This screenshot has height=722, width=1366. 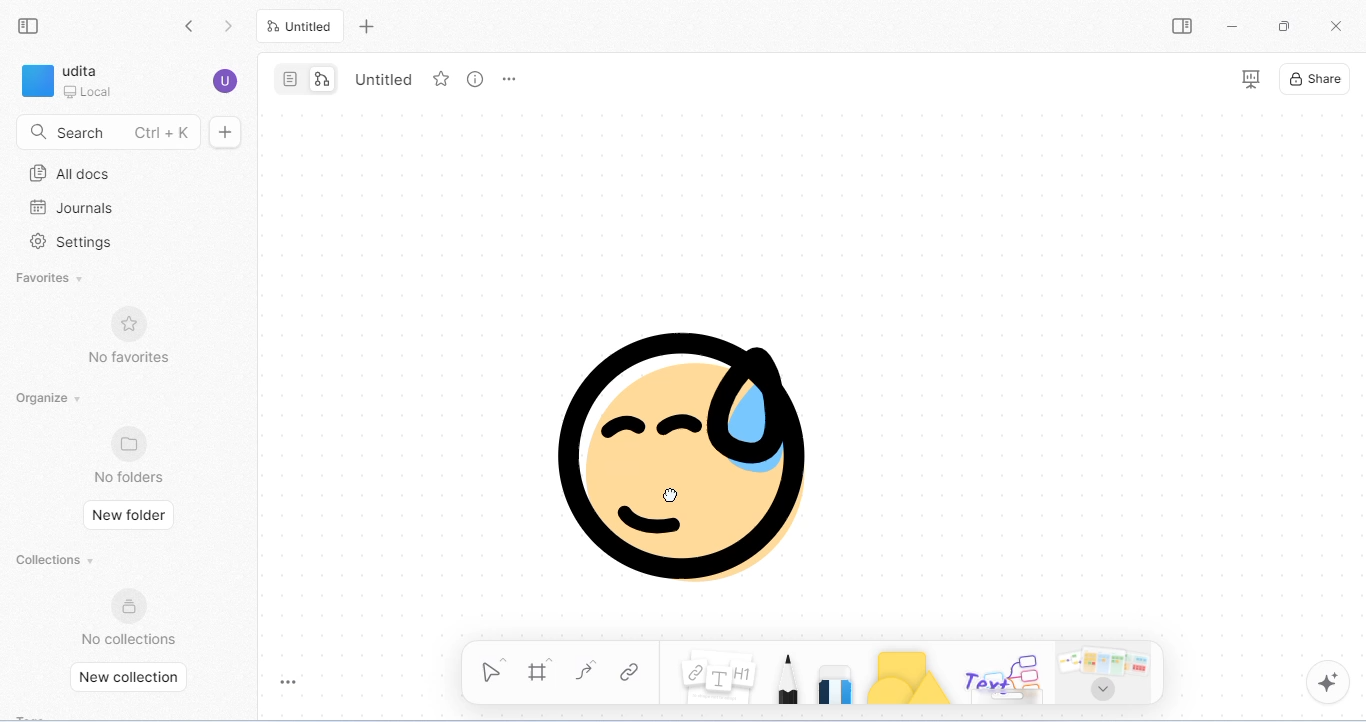 I want to click on current tab, so click(x=300, y=26).